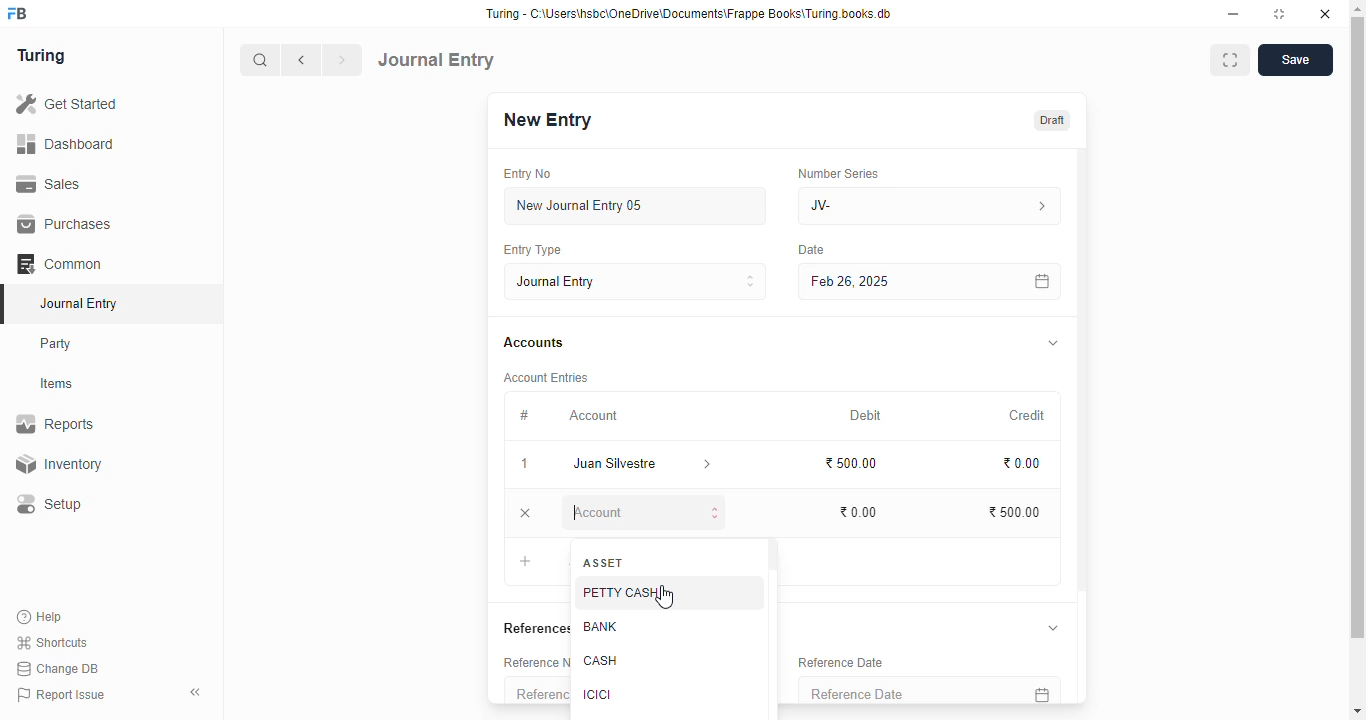  I want to click on ICICI, so click(597, 694).